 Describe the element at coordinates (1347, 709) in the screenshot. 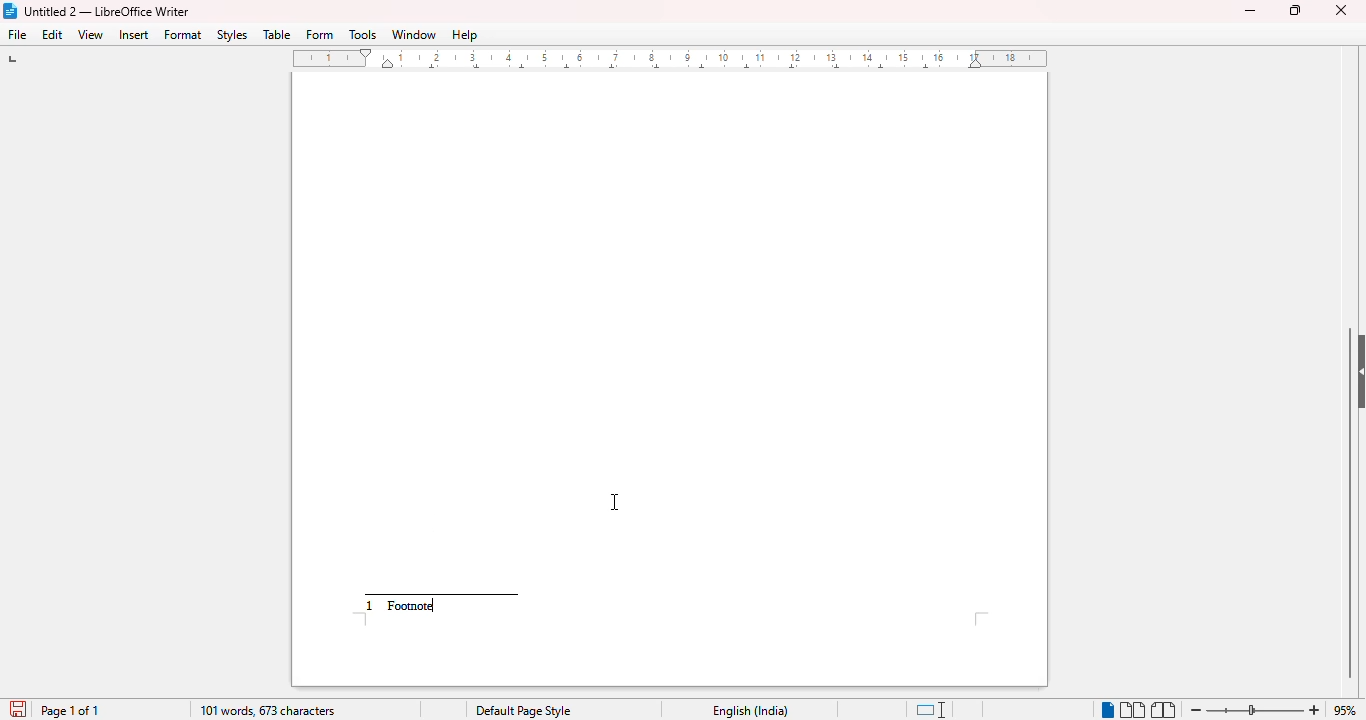

I see `95% (current zoom level)` at that location.